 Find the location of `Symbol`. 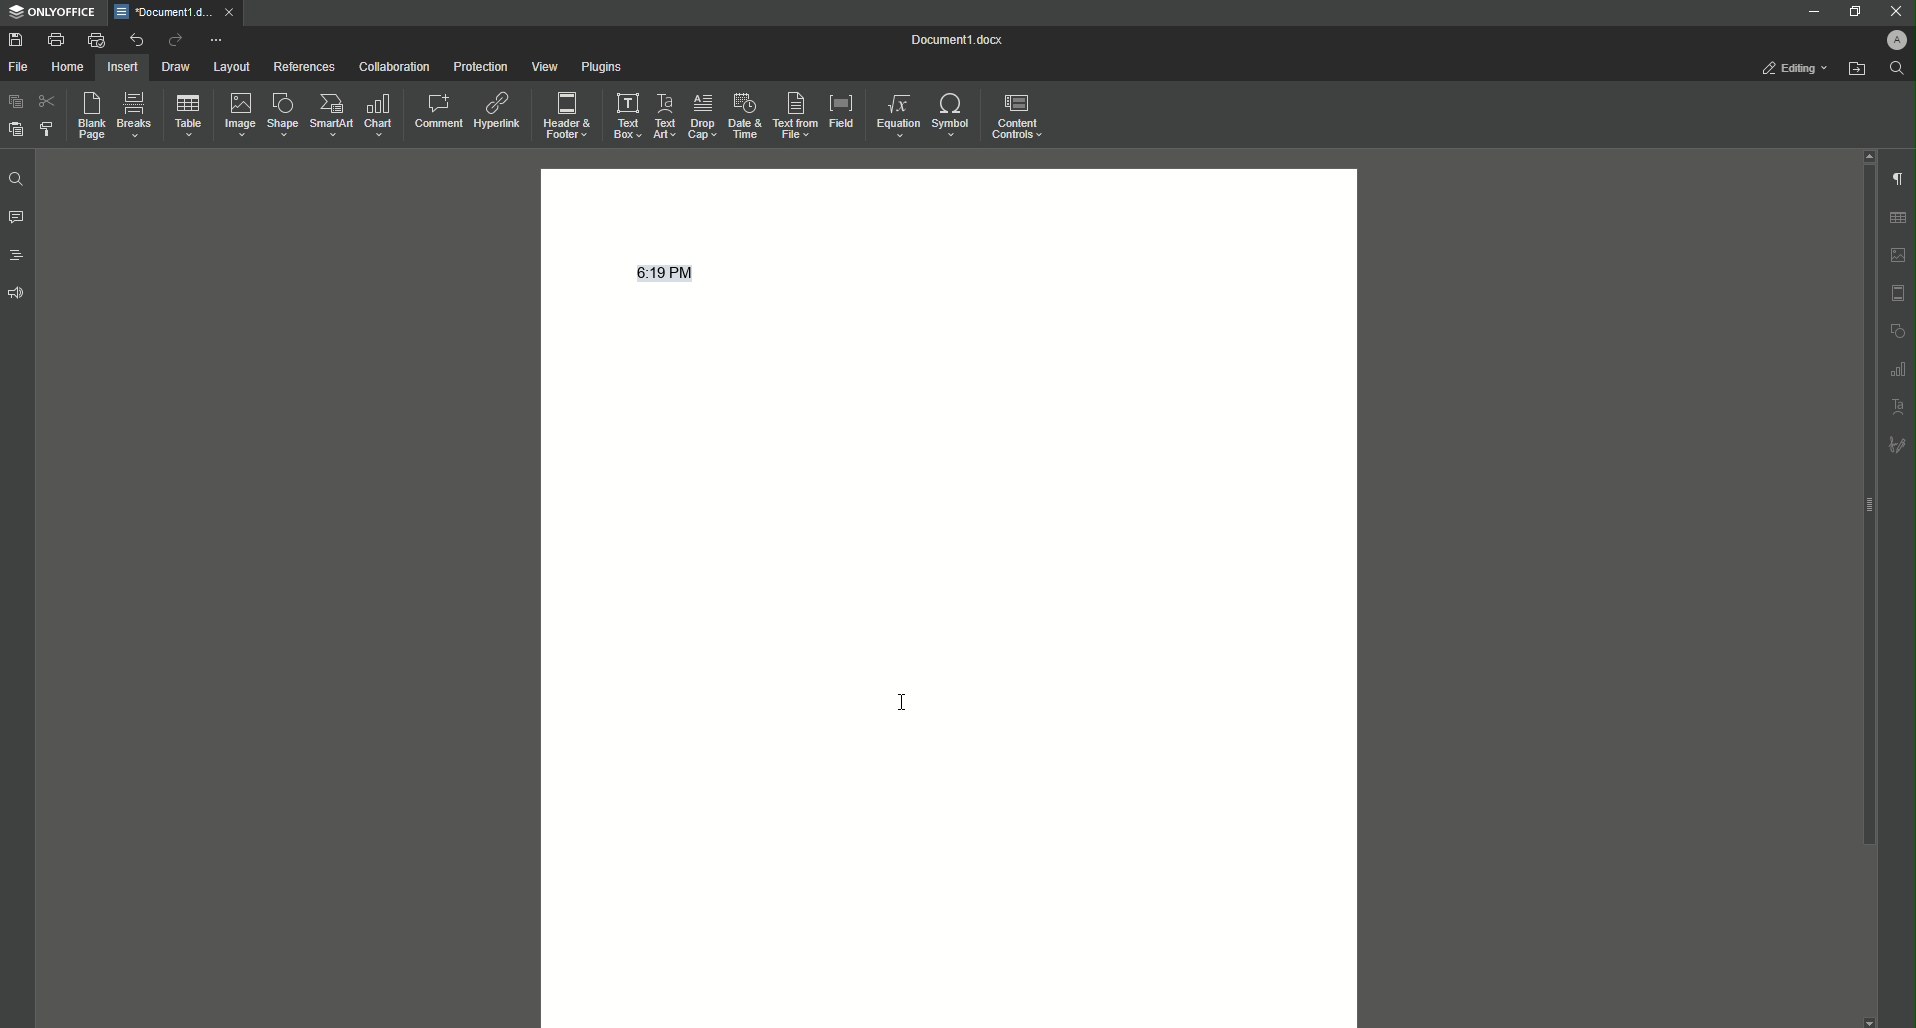

Symbol is located at coordinates (953, 116).